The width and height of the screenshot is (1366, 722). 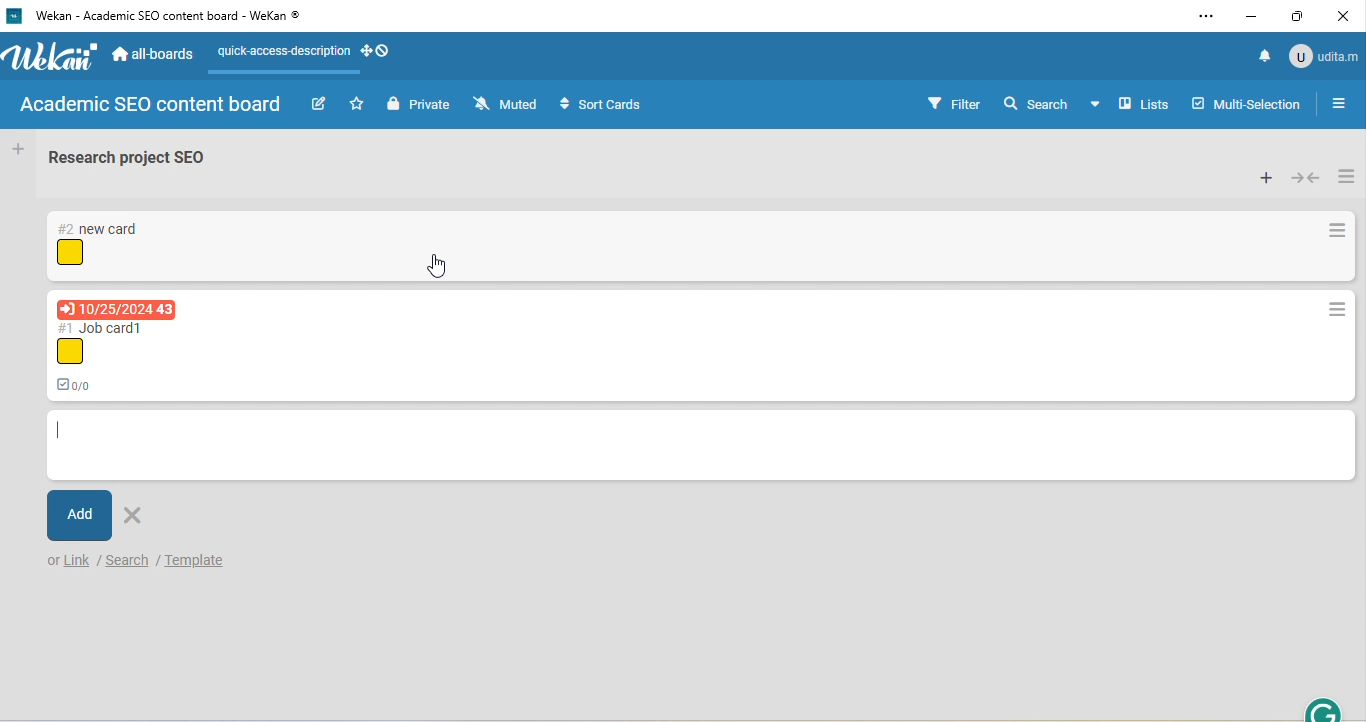 What do you see at coordinates (79, 561) in the screenshot?
I see `link` at bounding box center [79, 561].